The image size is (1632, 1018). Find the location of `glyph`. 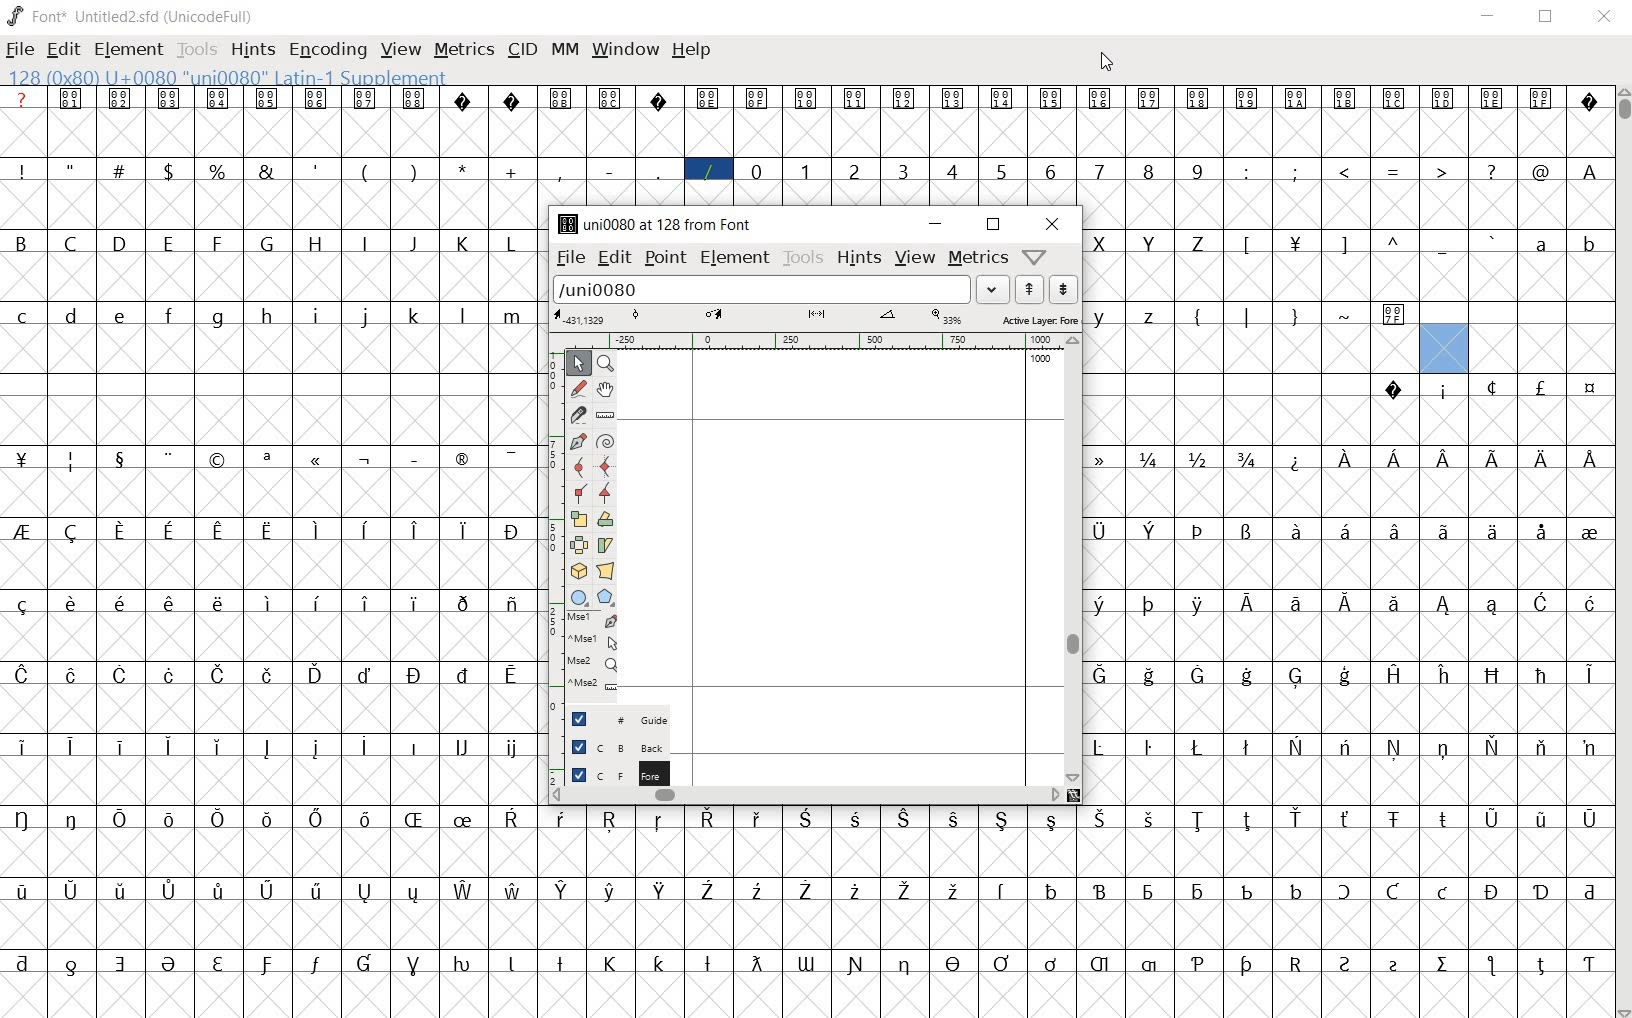

glyph is located at coordinates (1394, 747).